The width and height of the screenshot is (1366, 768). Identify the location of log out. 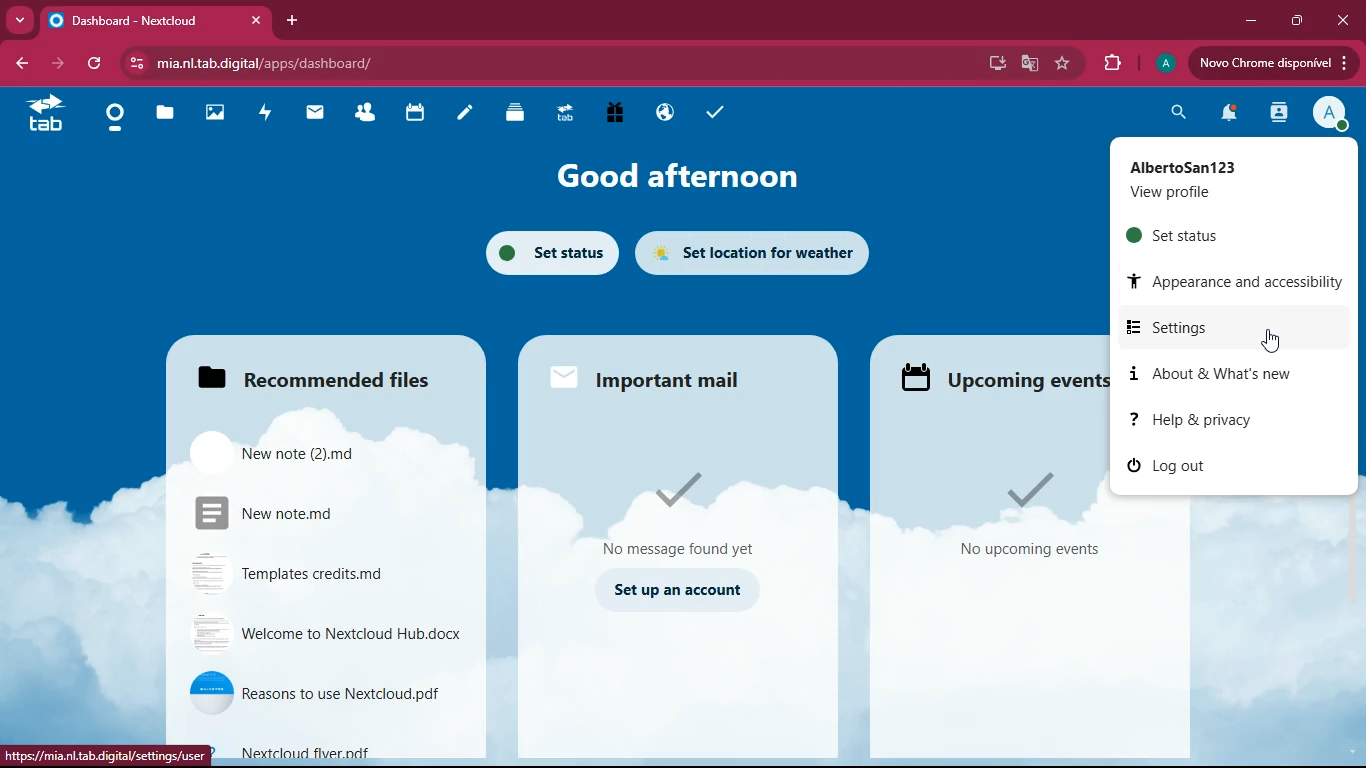
(1181, 465).